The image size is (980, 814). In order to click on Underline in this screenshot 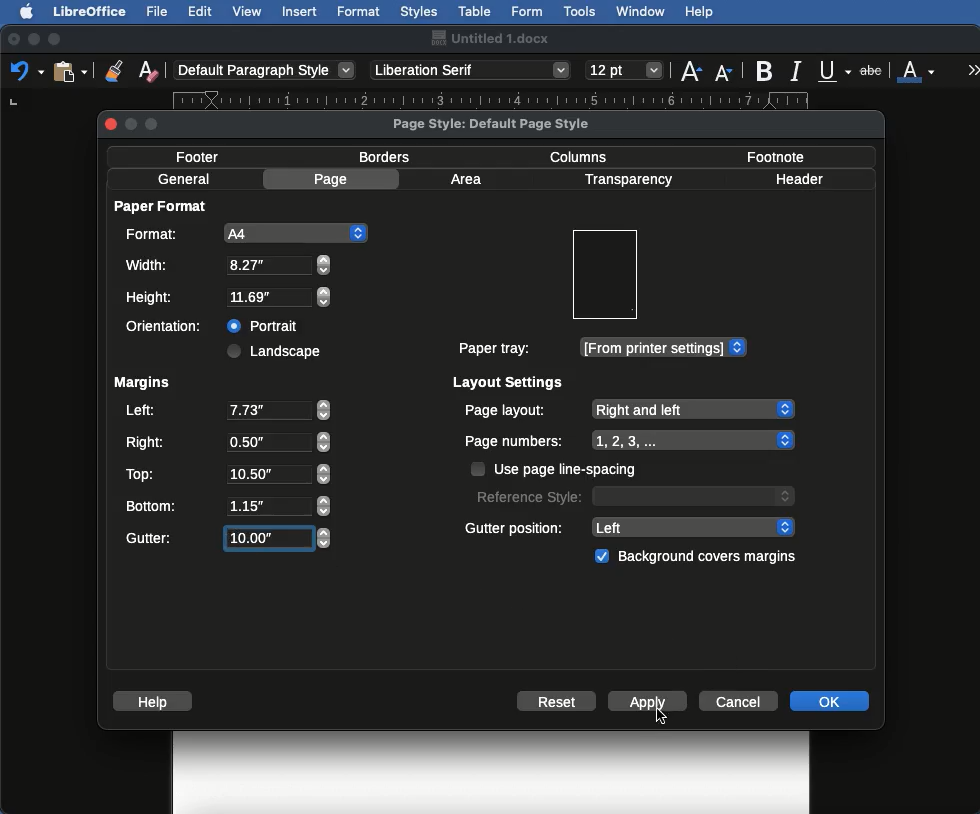, I will do `click(836, 72)`.